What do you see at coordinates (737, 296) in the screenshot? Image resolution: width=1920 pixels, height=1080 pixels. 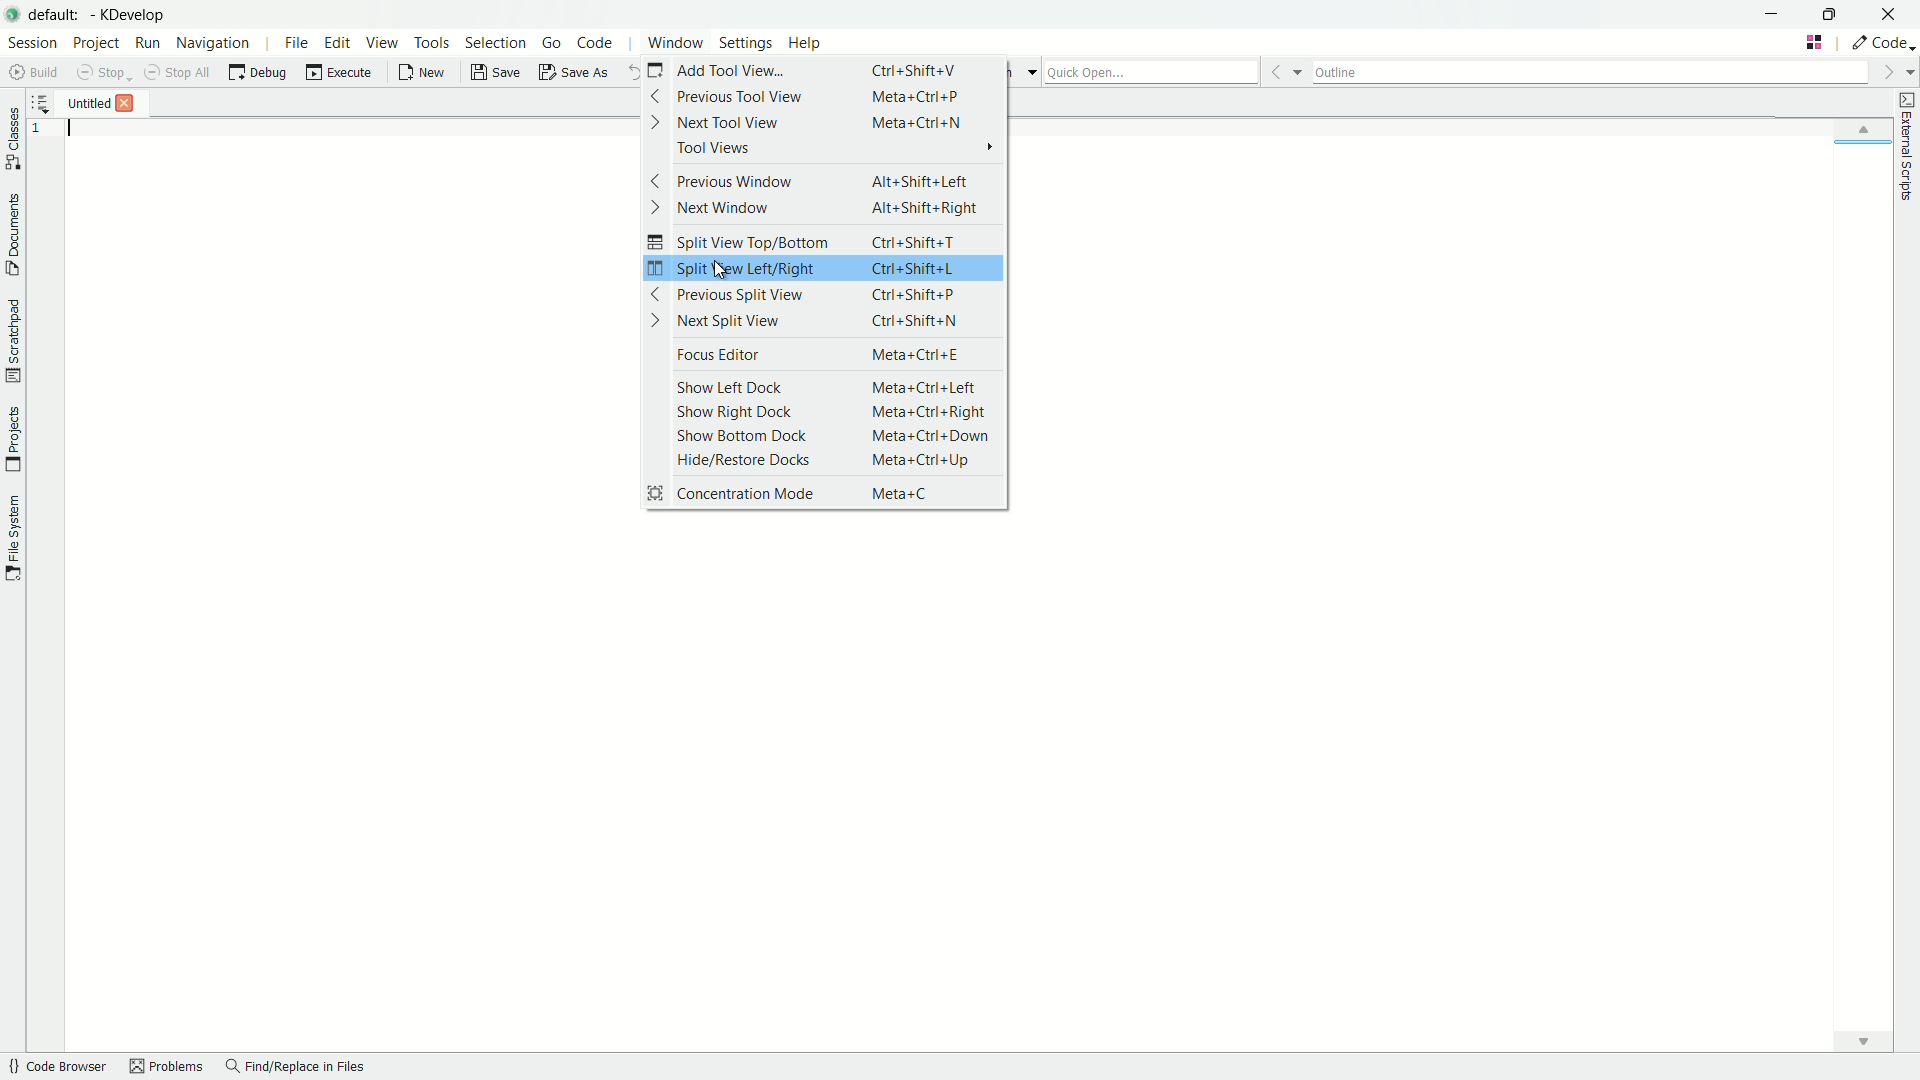 I see `previous split view` at bounding box center [737, 296].